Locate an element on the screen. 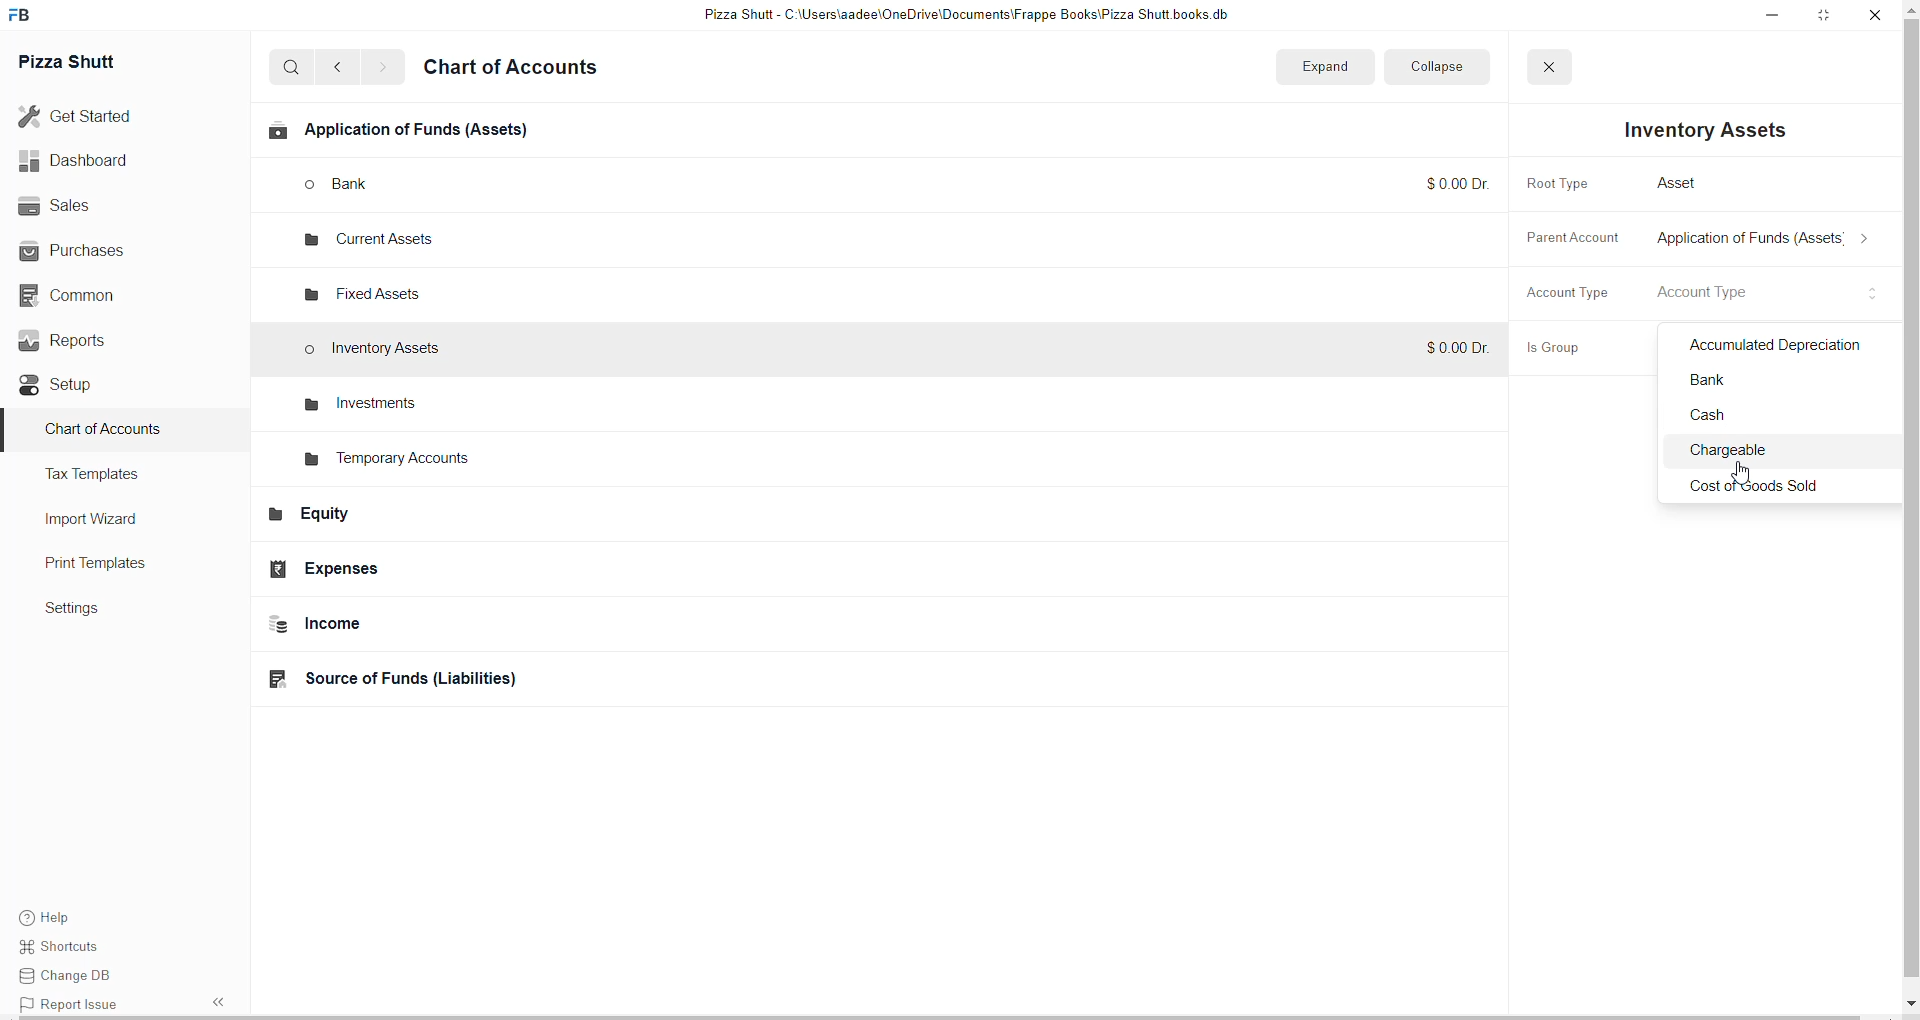  Print Templates  is located at coordinates (115, 565).